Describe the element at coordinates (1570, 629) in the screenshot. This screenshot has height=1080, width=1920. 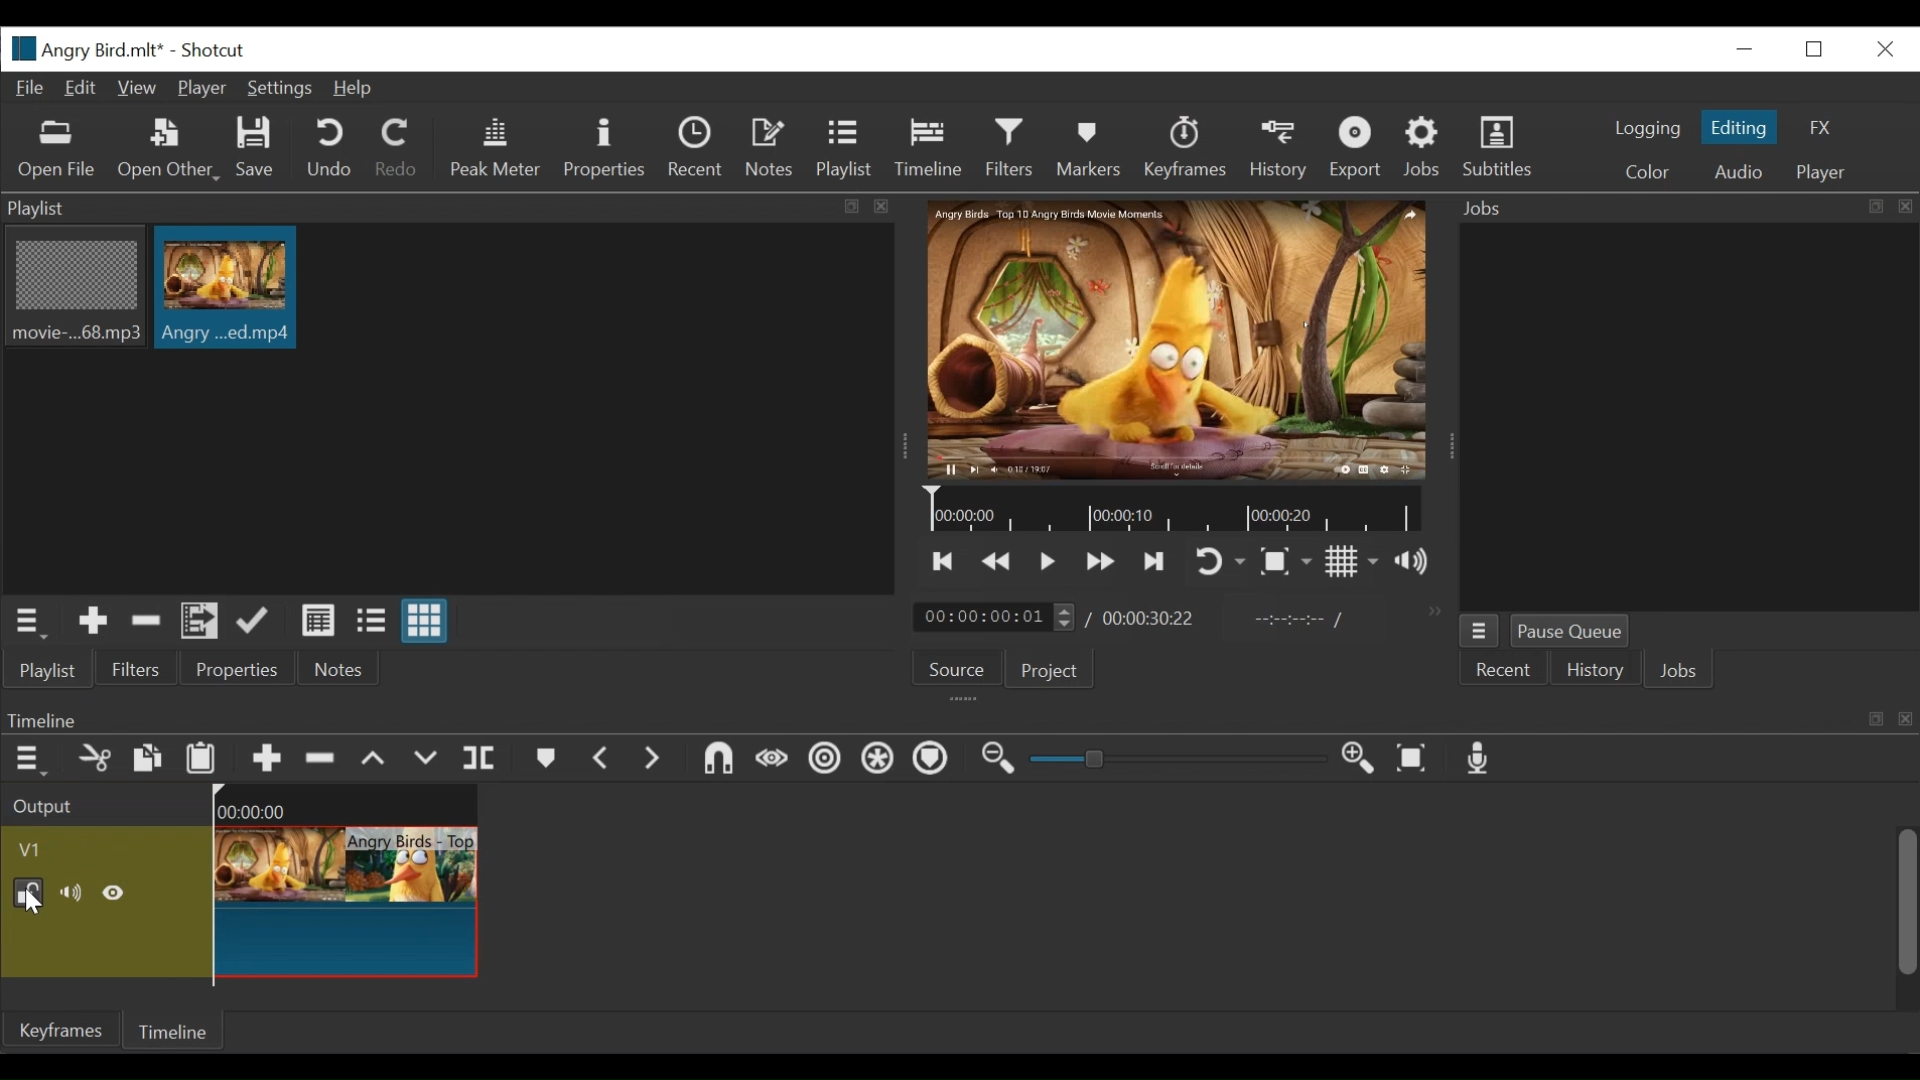
I see `Pause Queue` at that location.